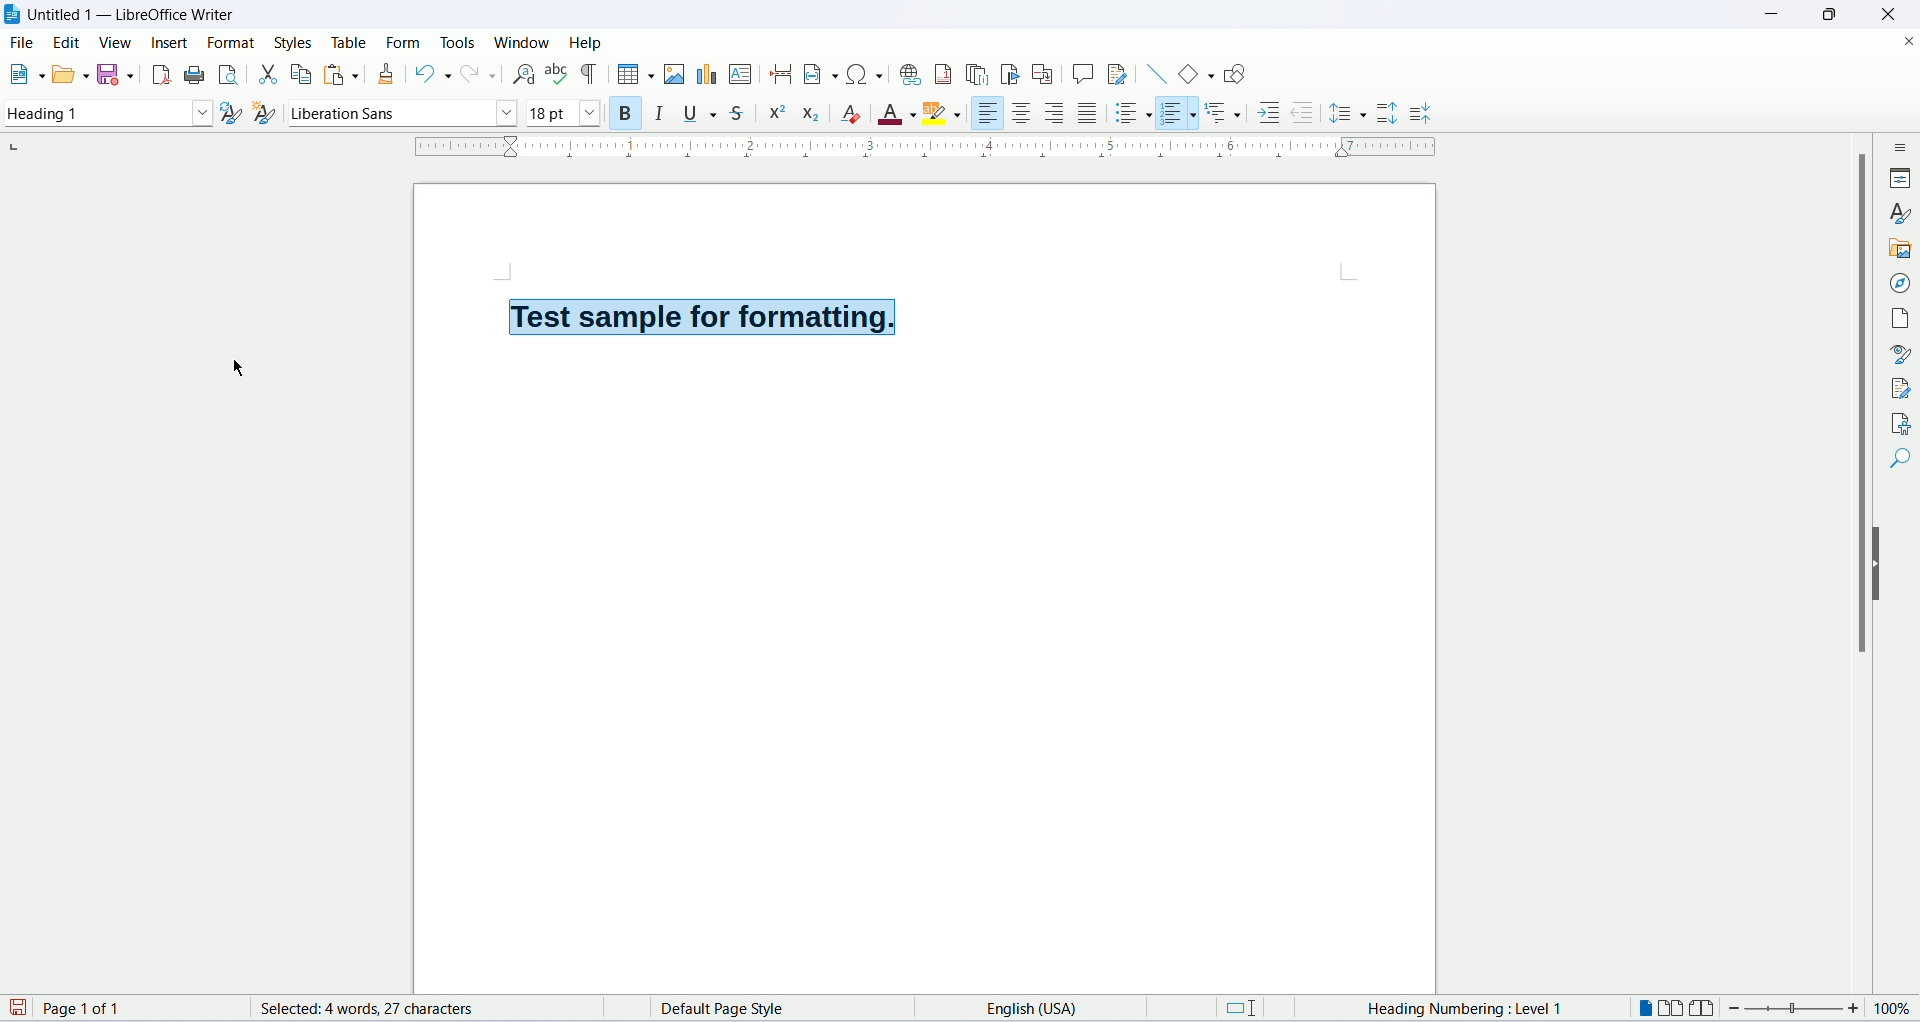  What do you see at coordinates (1898, 285) in the screenshot?
I see `navigator` at bounding box center [1898, 285].